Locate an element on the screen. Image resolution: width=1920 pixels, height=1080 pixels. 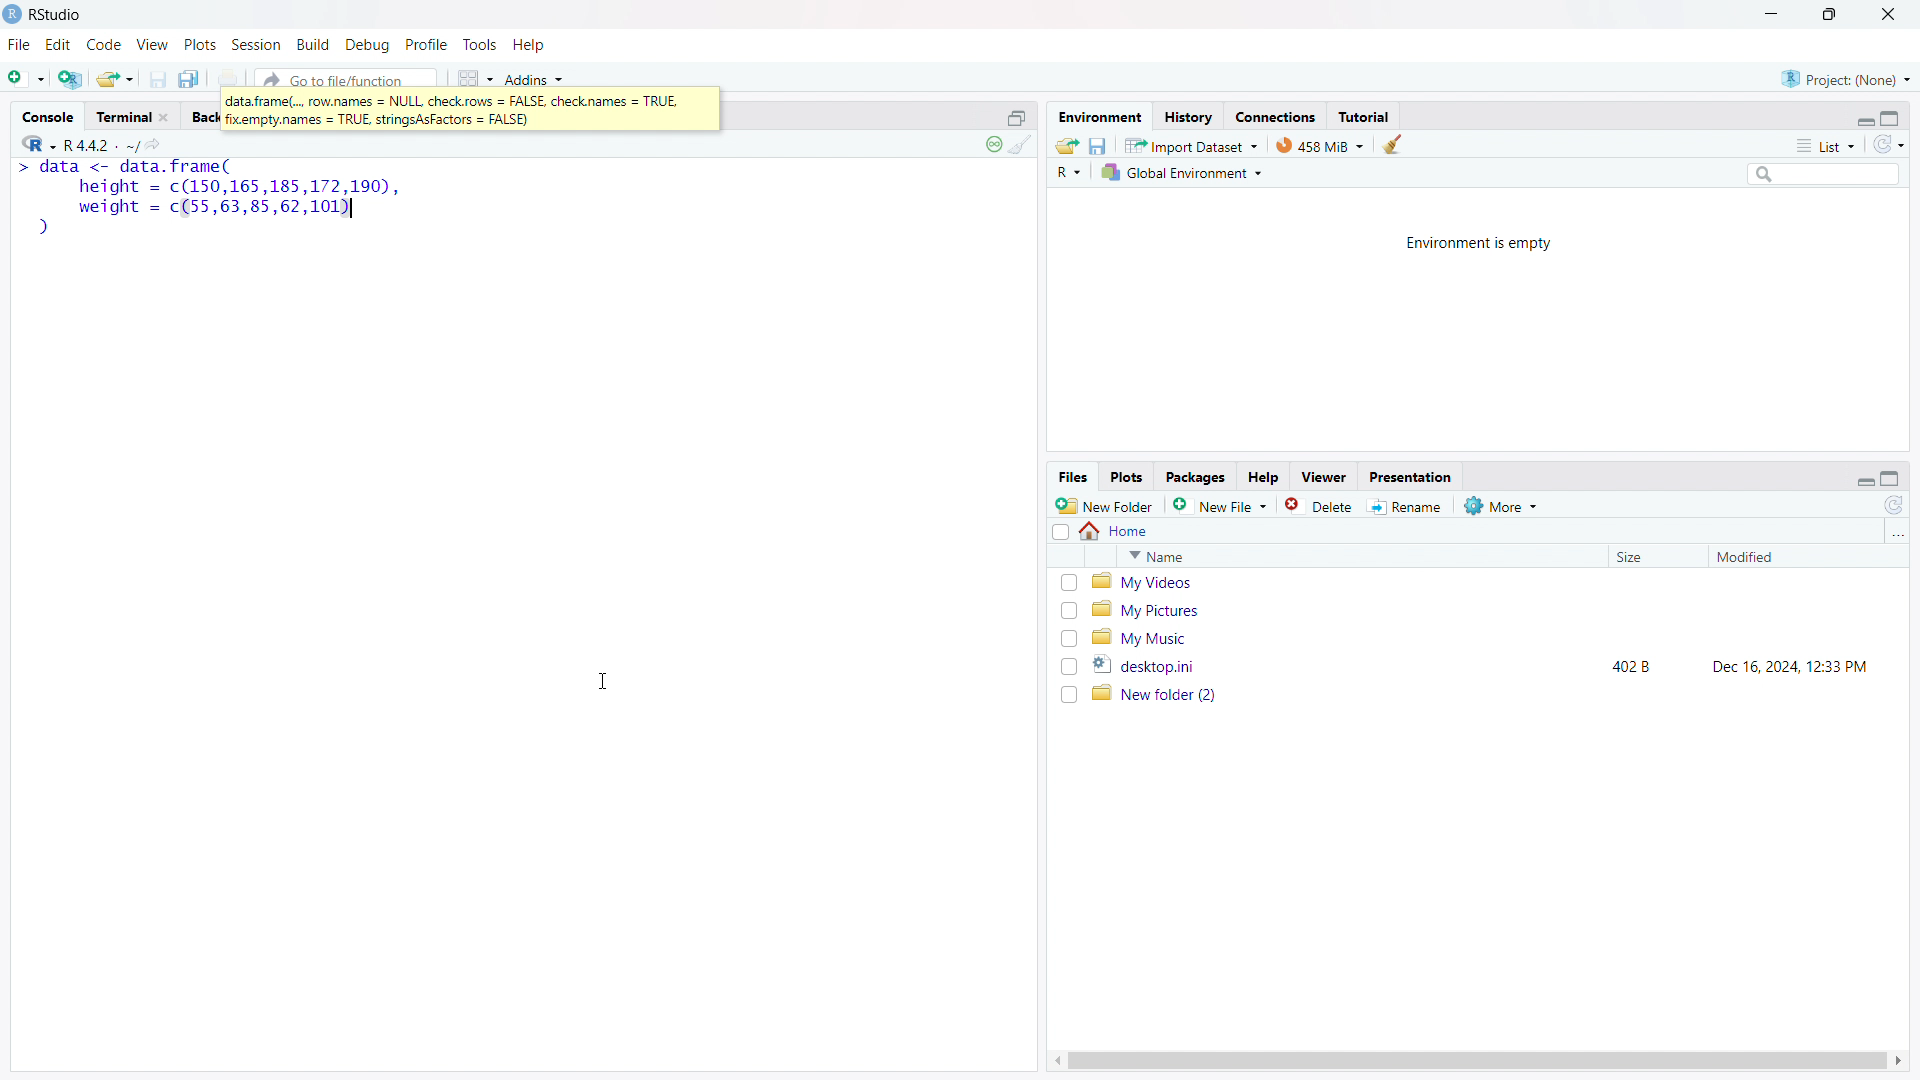
minimize is located at coordinates (1768, 15).